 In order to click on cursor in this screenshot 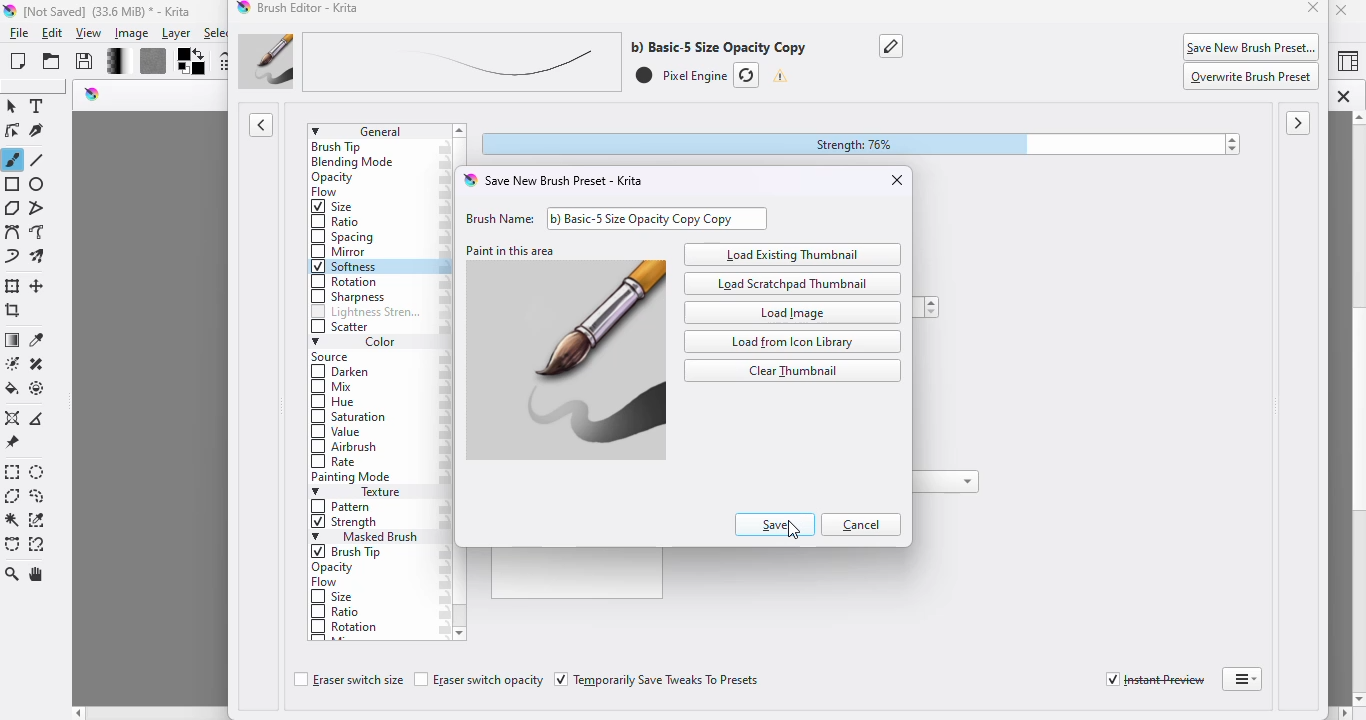, I will do `click(795, 529)`.